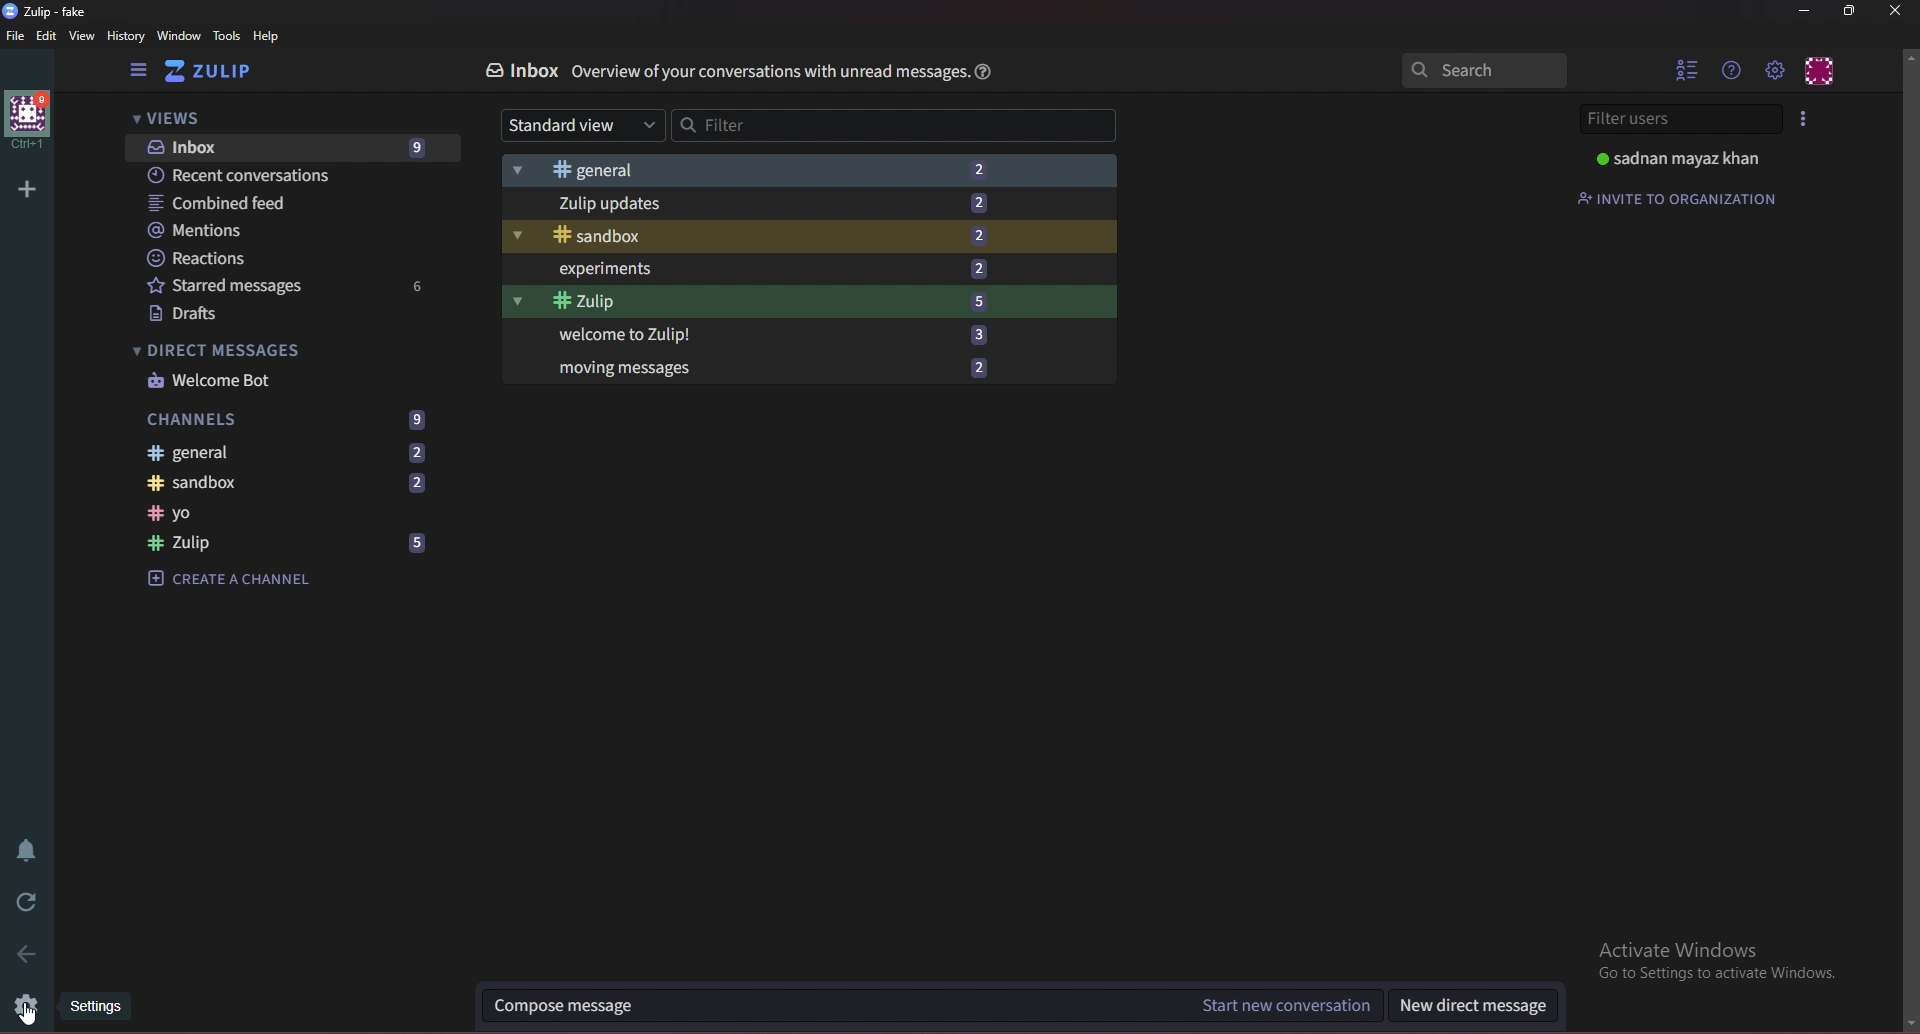 The height and width of the screenshot is (1034, 1920). What do you see at coordinates (1280, 1007) in the screenshot?
I see `Start new conversation` at bounding box center [1280, 1007].